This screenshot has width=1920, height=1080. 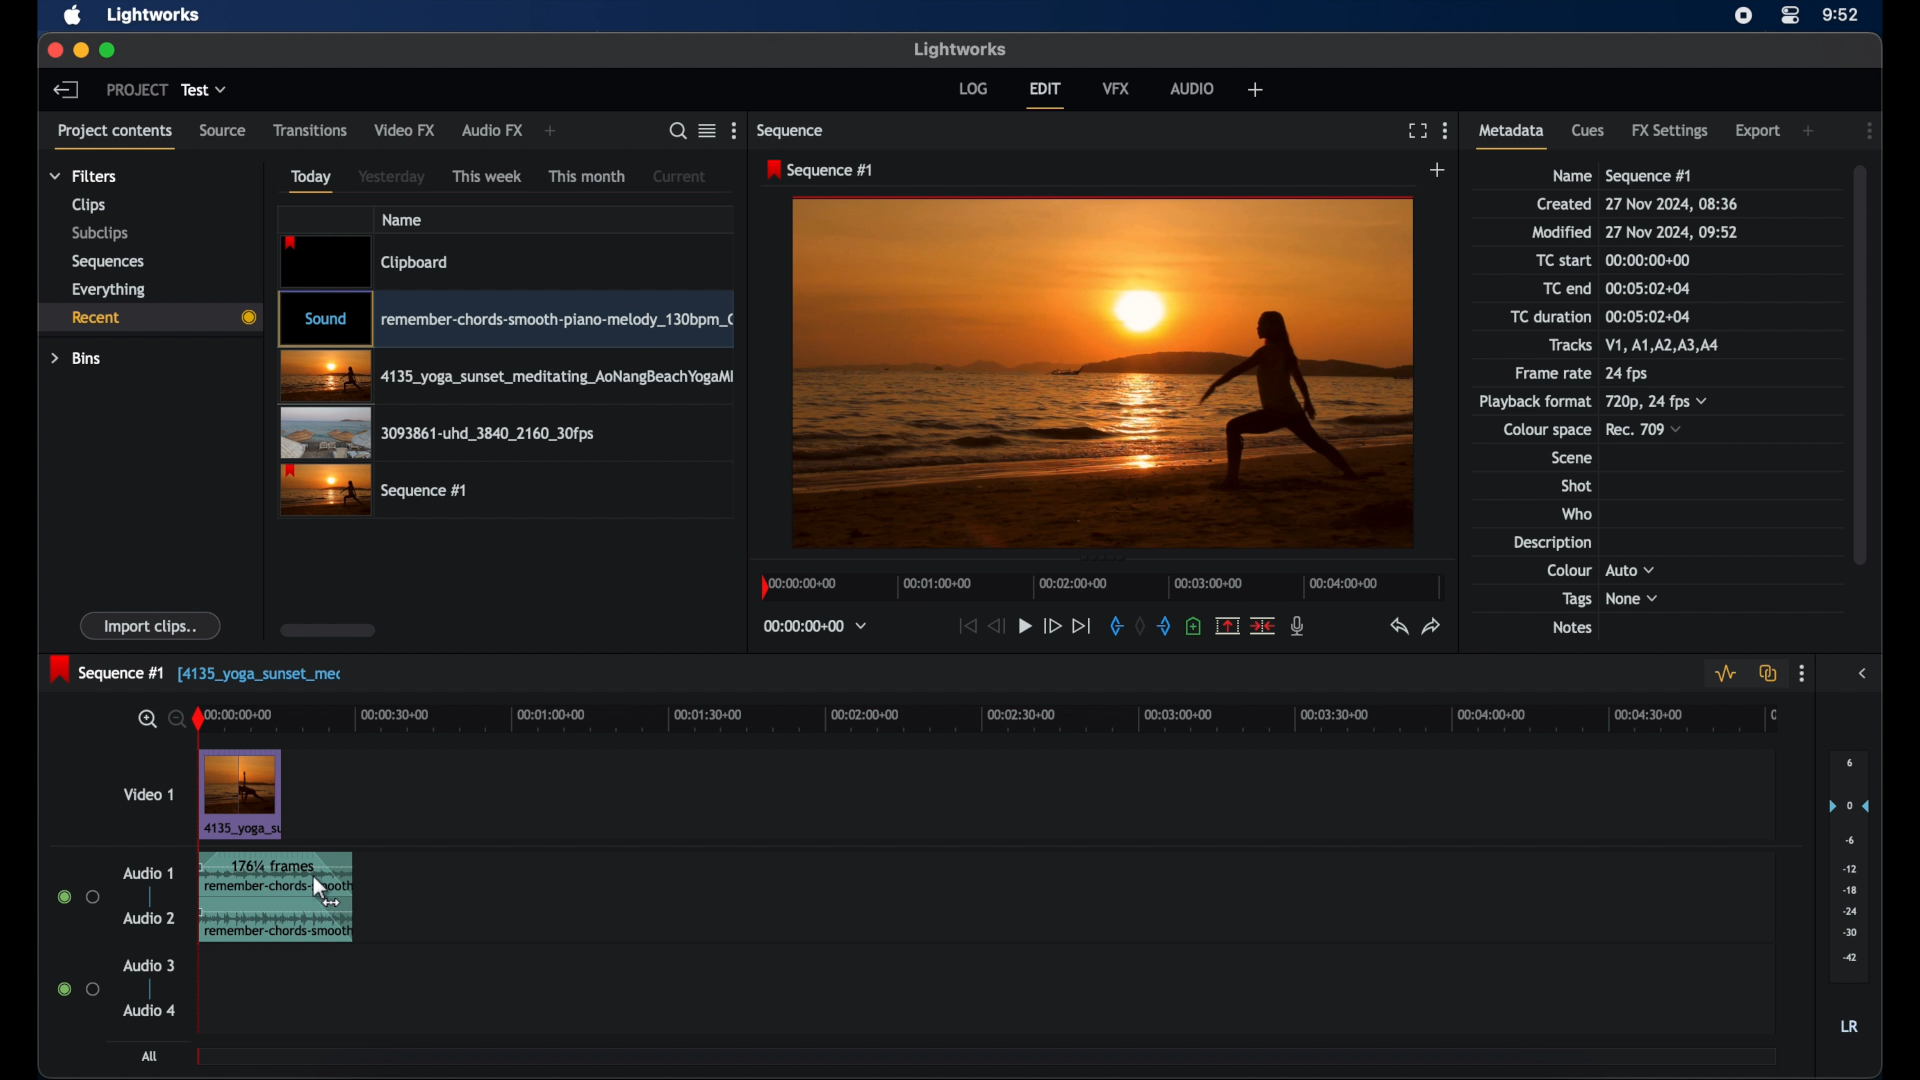 What do you see at coordinates (204, 89) in the screenshot?
I see `test` at bounding box center [204, 89].